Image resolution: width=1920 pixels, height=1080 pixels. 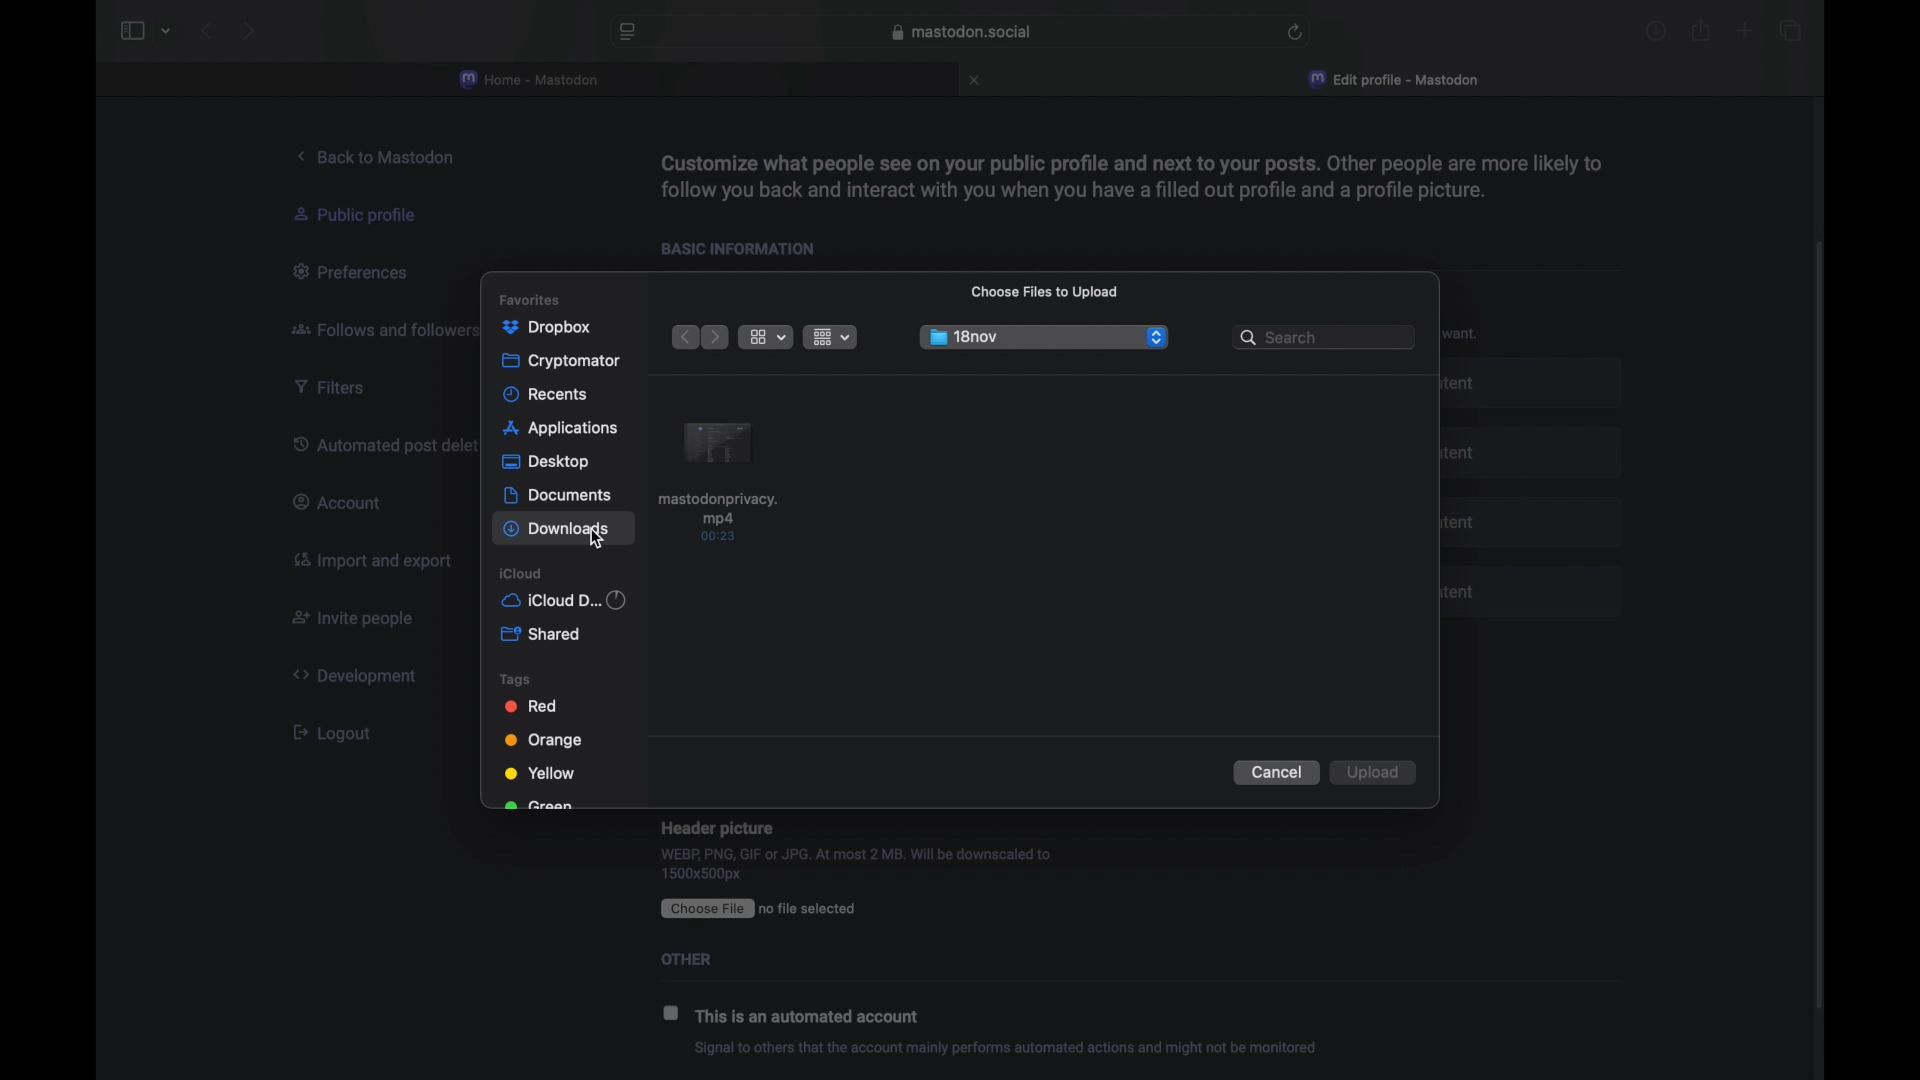 I want to click on Header picture, so click(x=717, y=826).